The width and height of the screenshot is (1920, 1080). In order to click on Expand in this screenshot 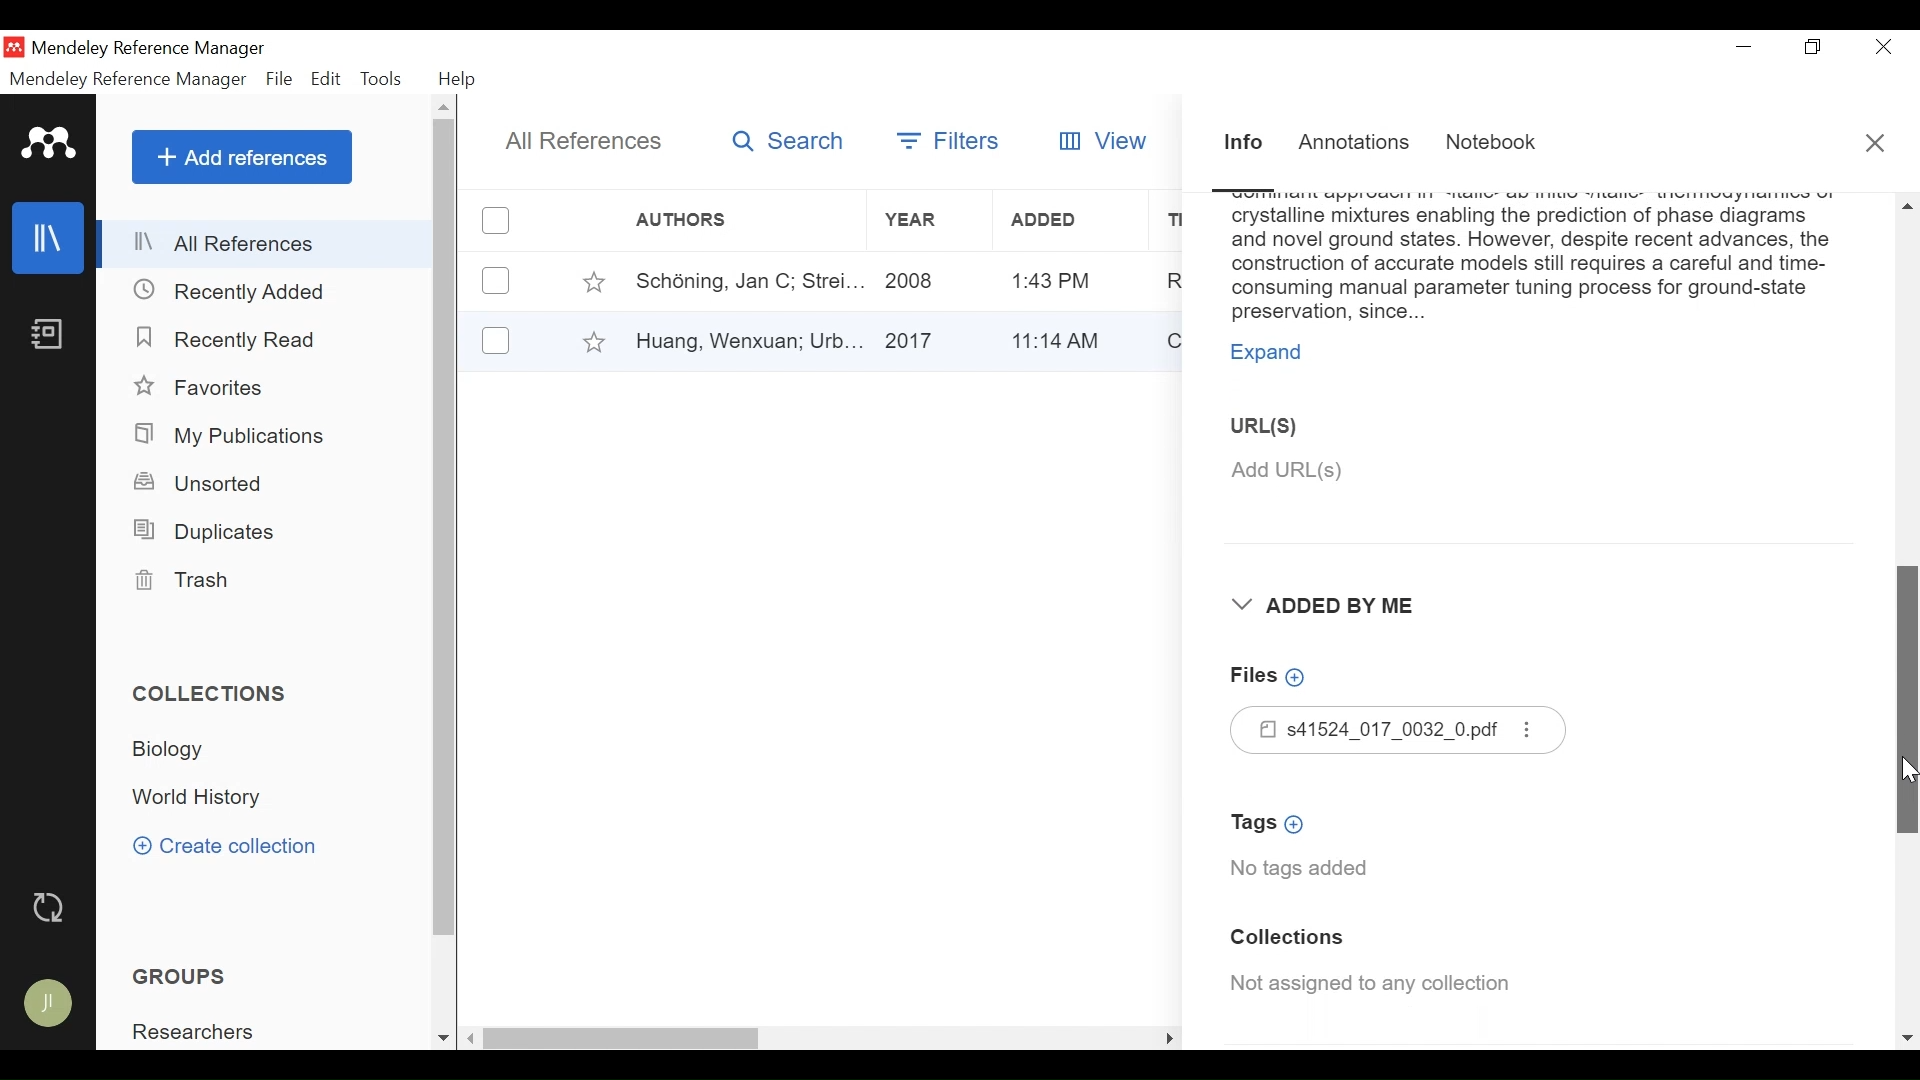, I will do `click(1274, 355)`.